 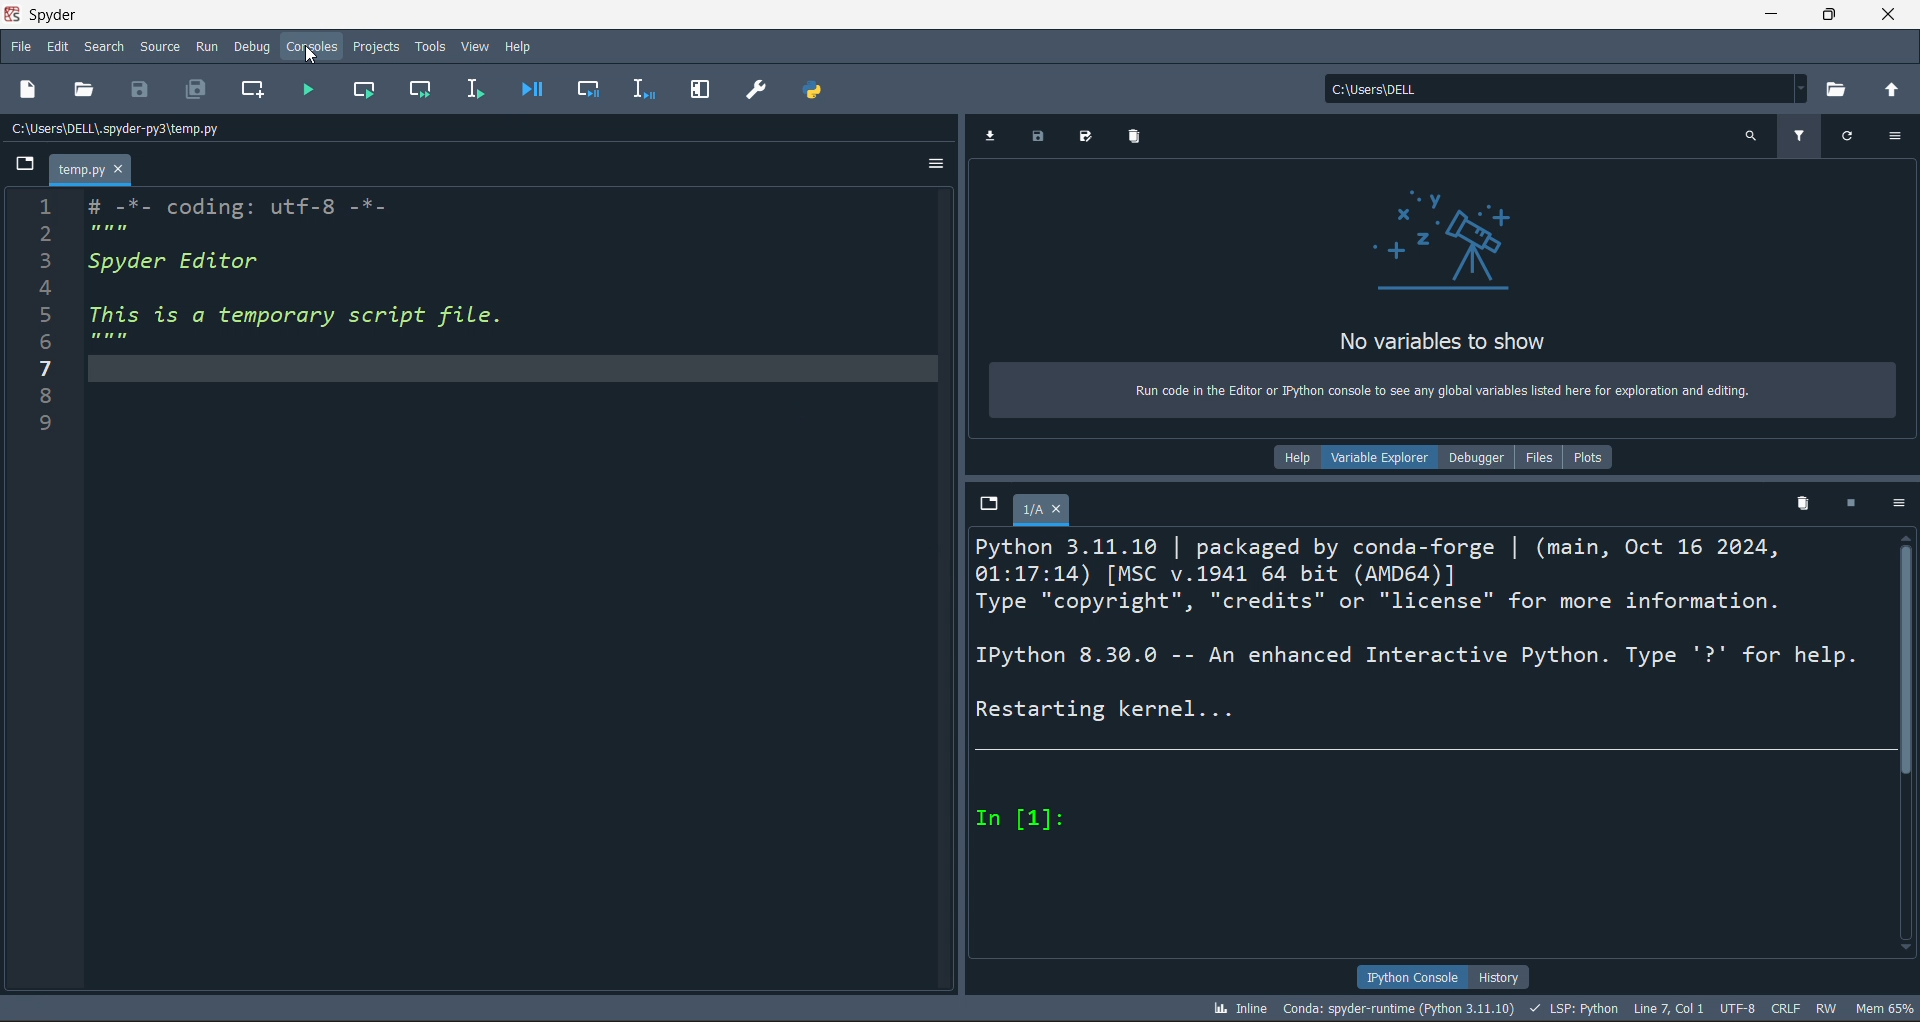 I want to click on conda: spyder-runtime (python 3.11.10), so click(x=1397, y=1009).